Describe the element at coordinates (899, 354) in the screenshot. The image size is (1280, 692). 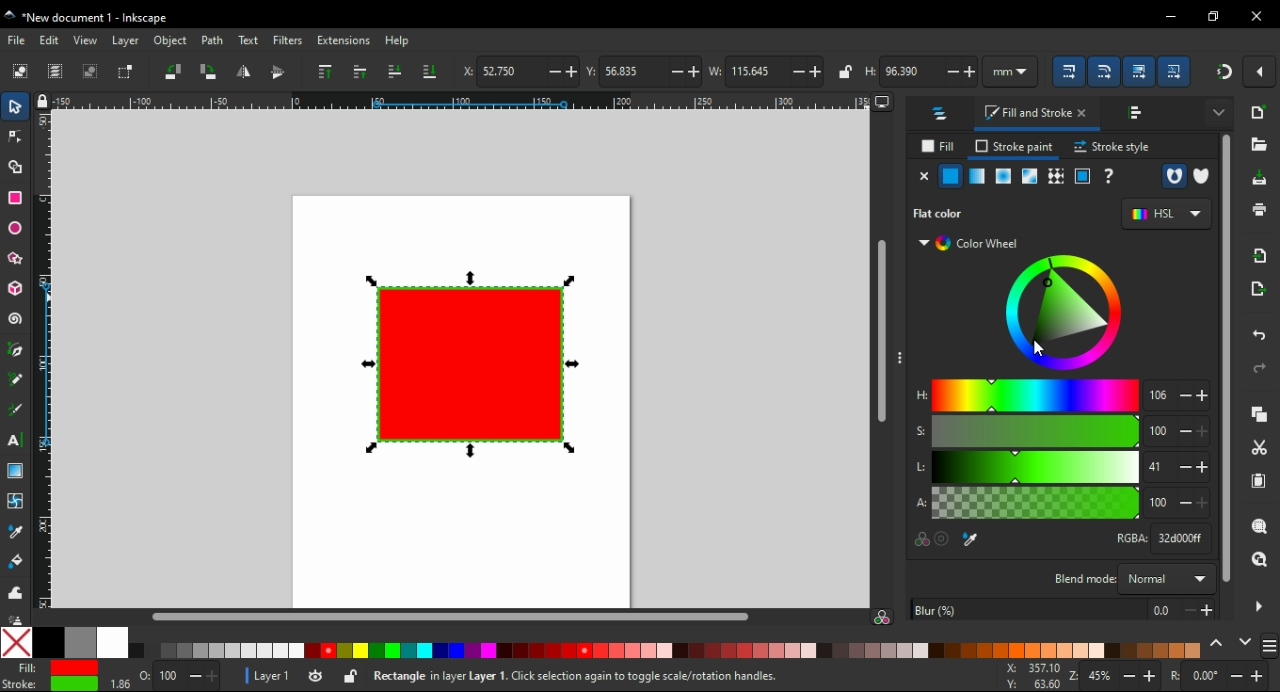
I see `hide` at that location.